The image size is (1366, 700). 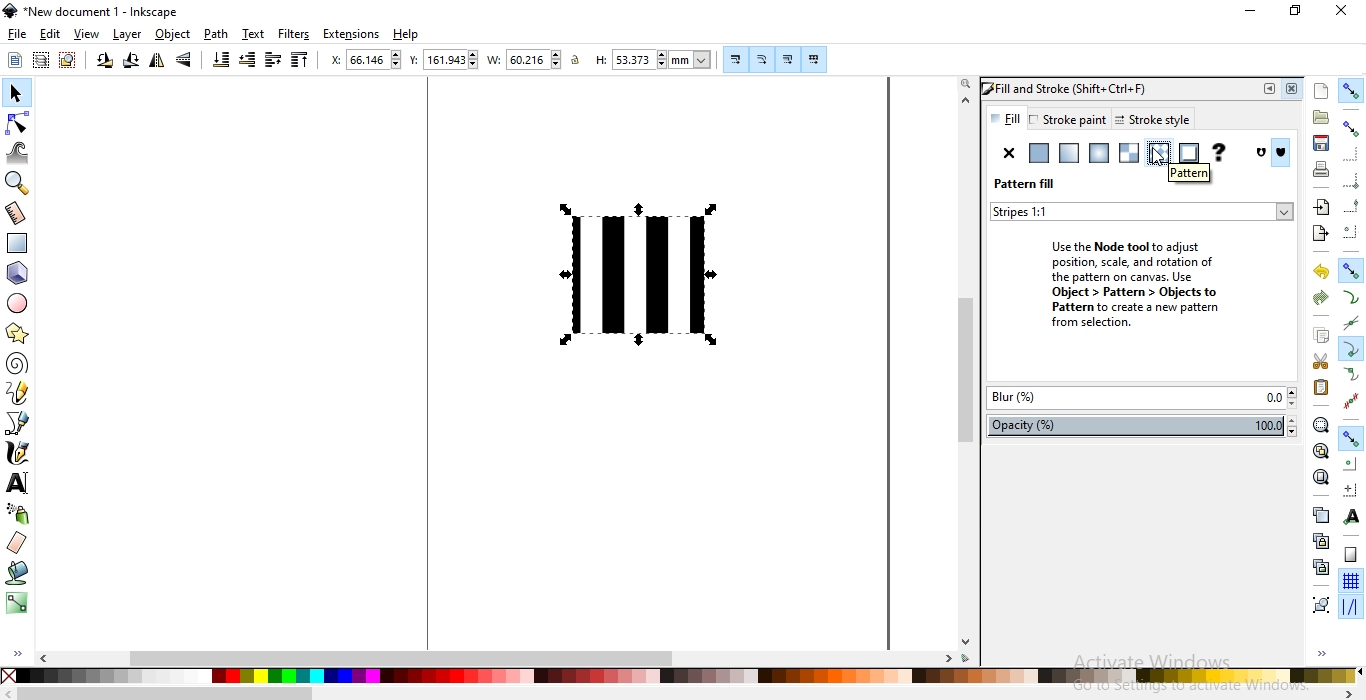 What do you see at coordinates (1037, 153) in the screenshot?
I see `flat color` at bounding box center [1037, 153].